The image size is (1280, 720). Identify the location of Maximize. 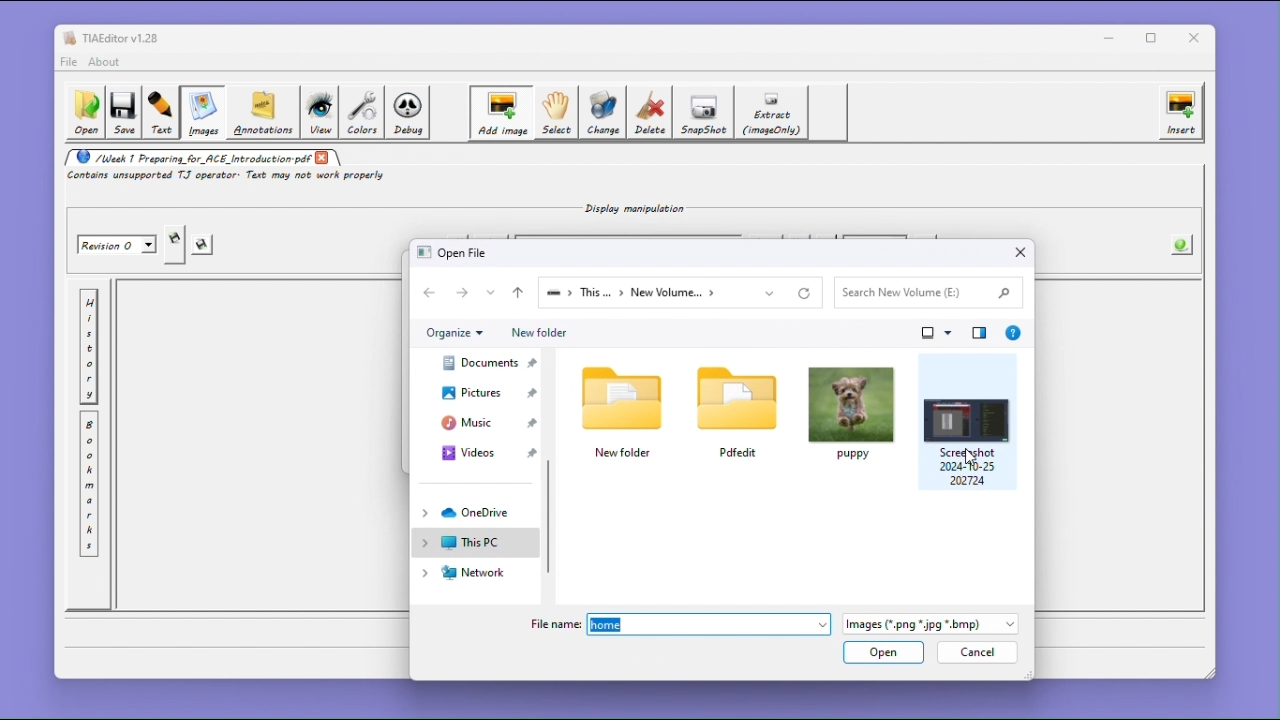
(1155, 38).